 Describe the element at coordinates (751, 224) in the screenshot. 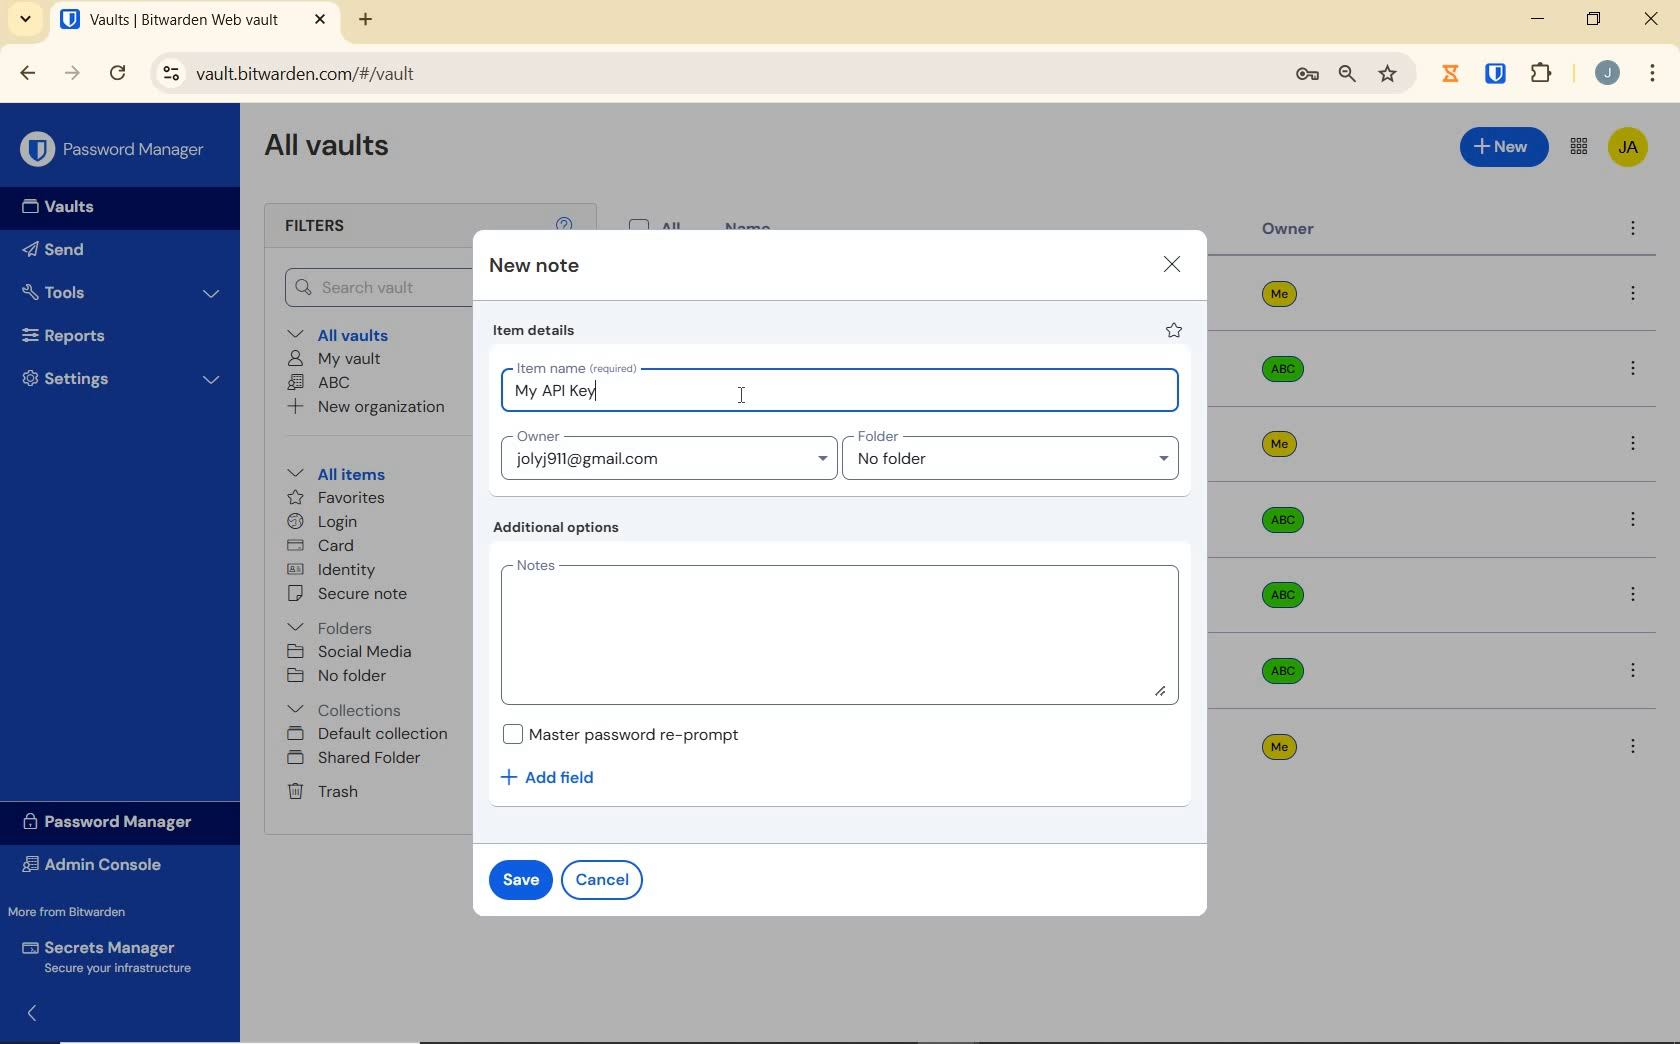

I see `name` at that location.